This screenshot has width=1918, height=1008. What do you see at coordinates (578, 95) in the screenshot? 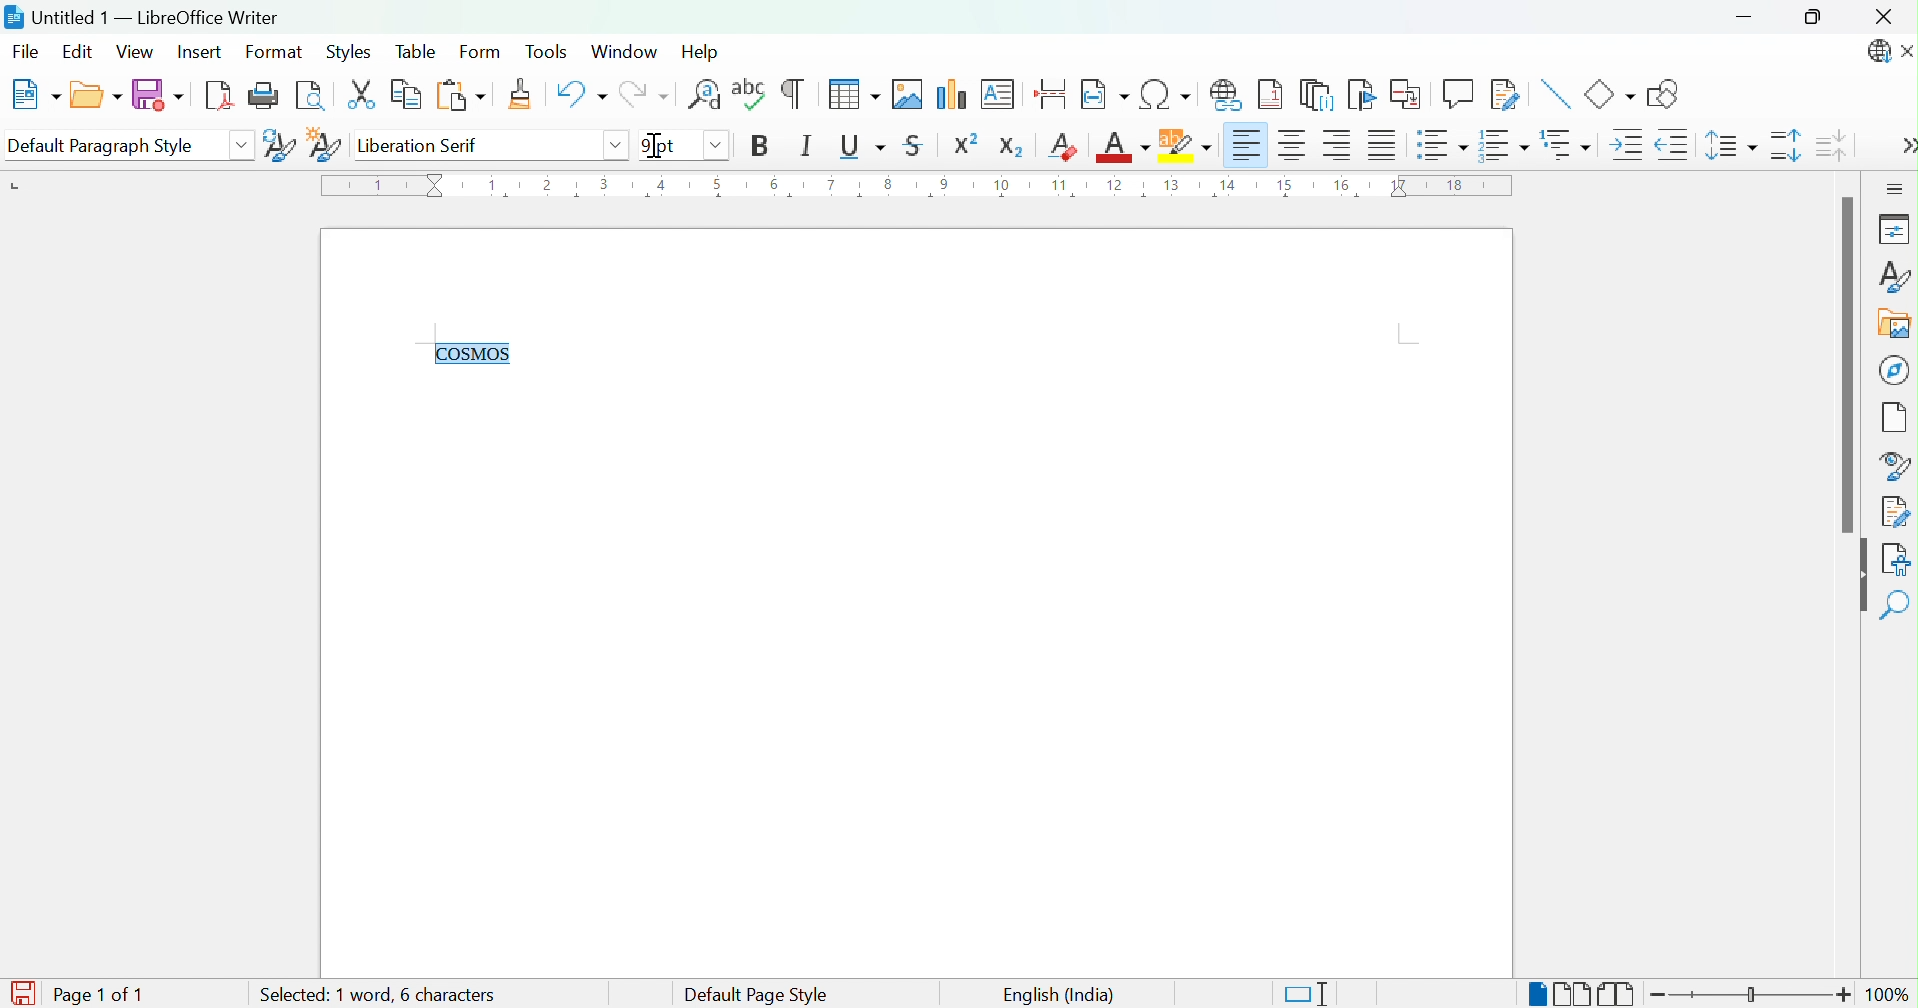
I see `Undo` at bounding box center [578, 95].